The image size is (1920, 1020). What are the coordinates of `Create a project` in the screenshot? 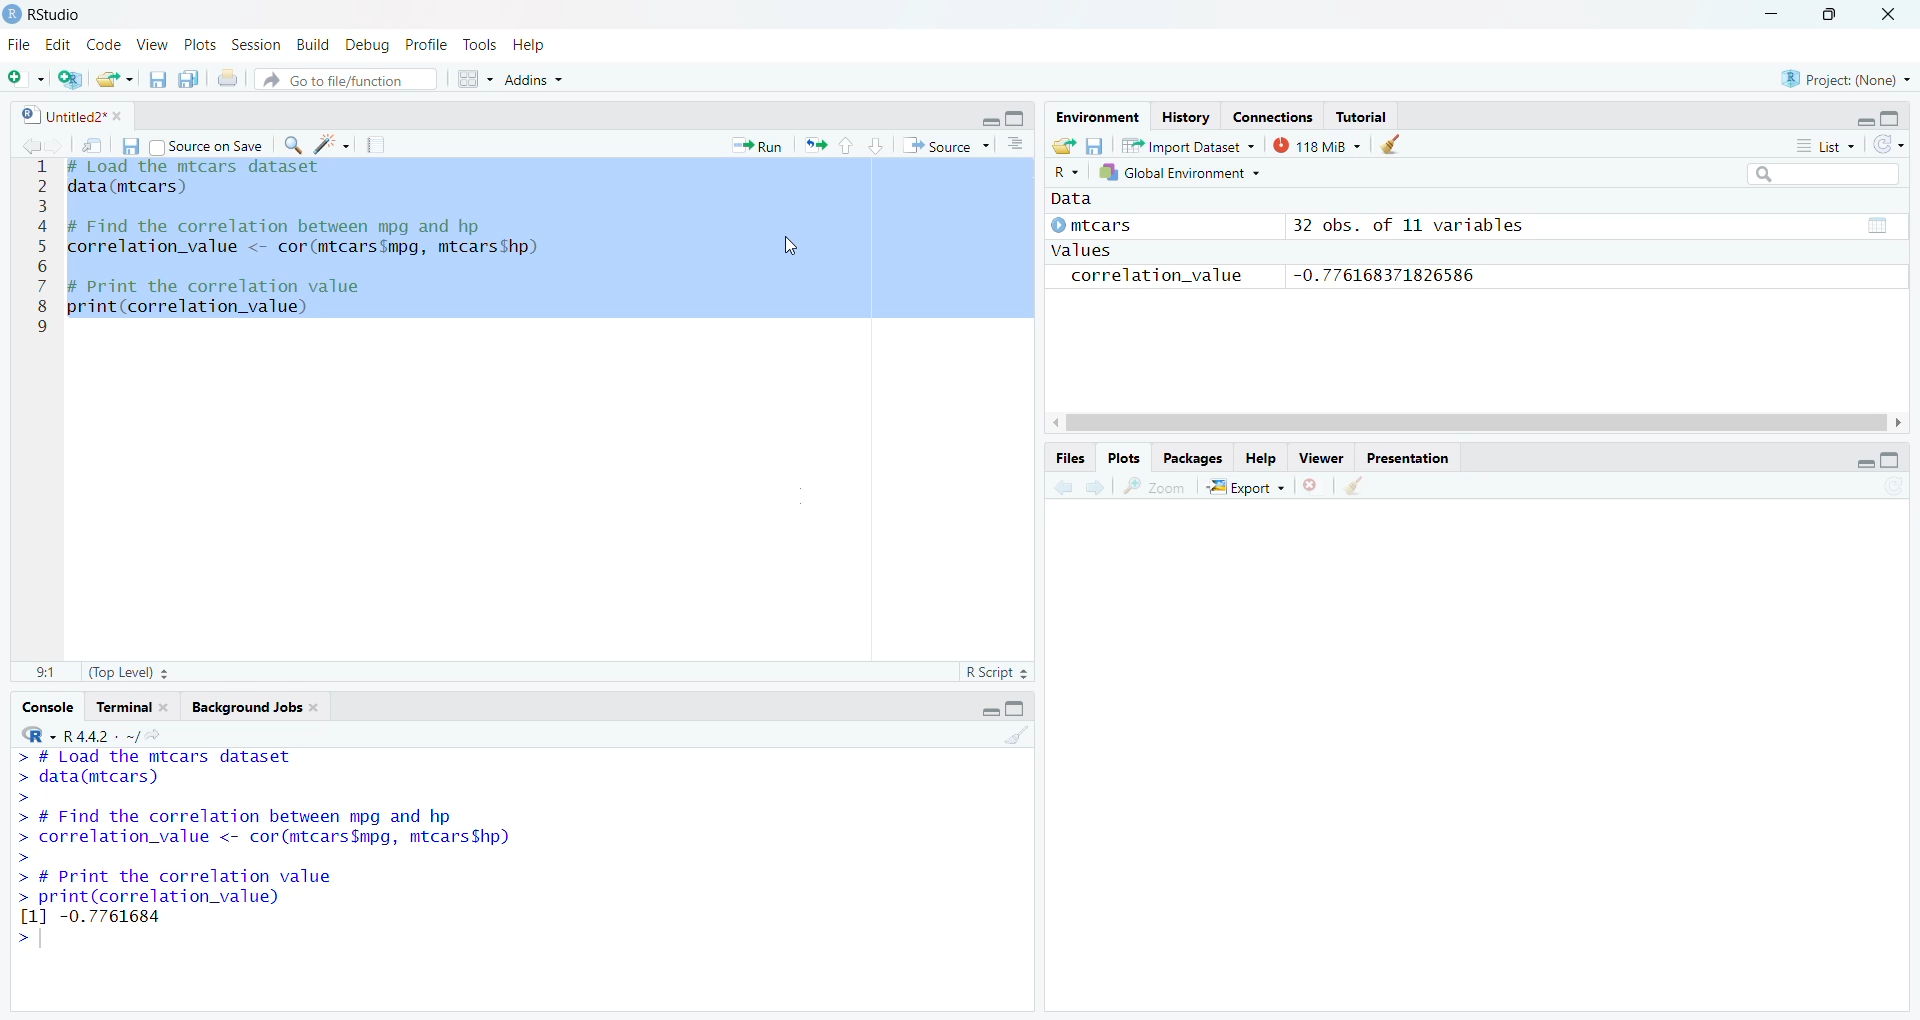 It's located at (71, 80).